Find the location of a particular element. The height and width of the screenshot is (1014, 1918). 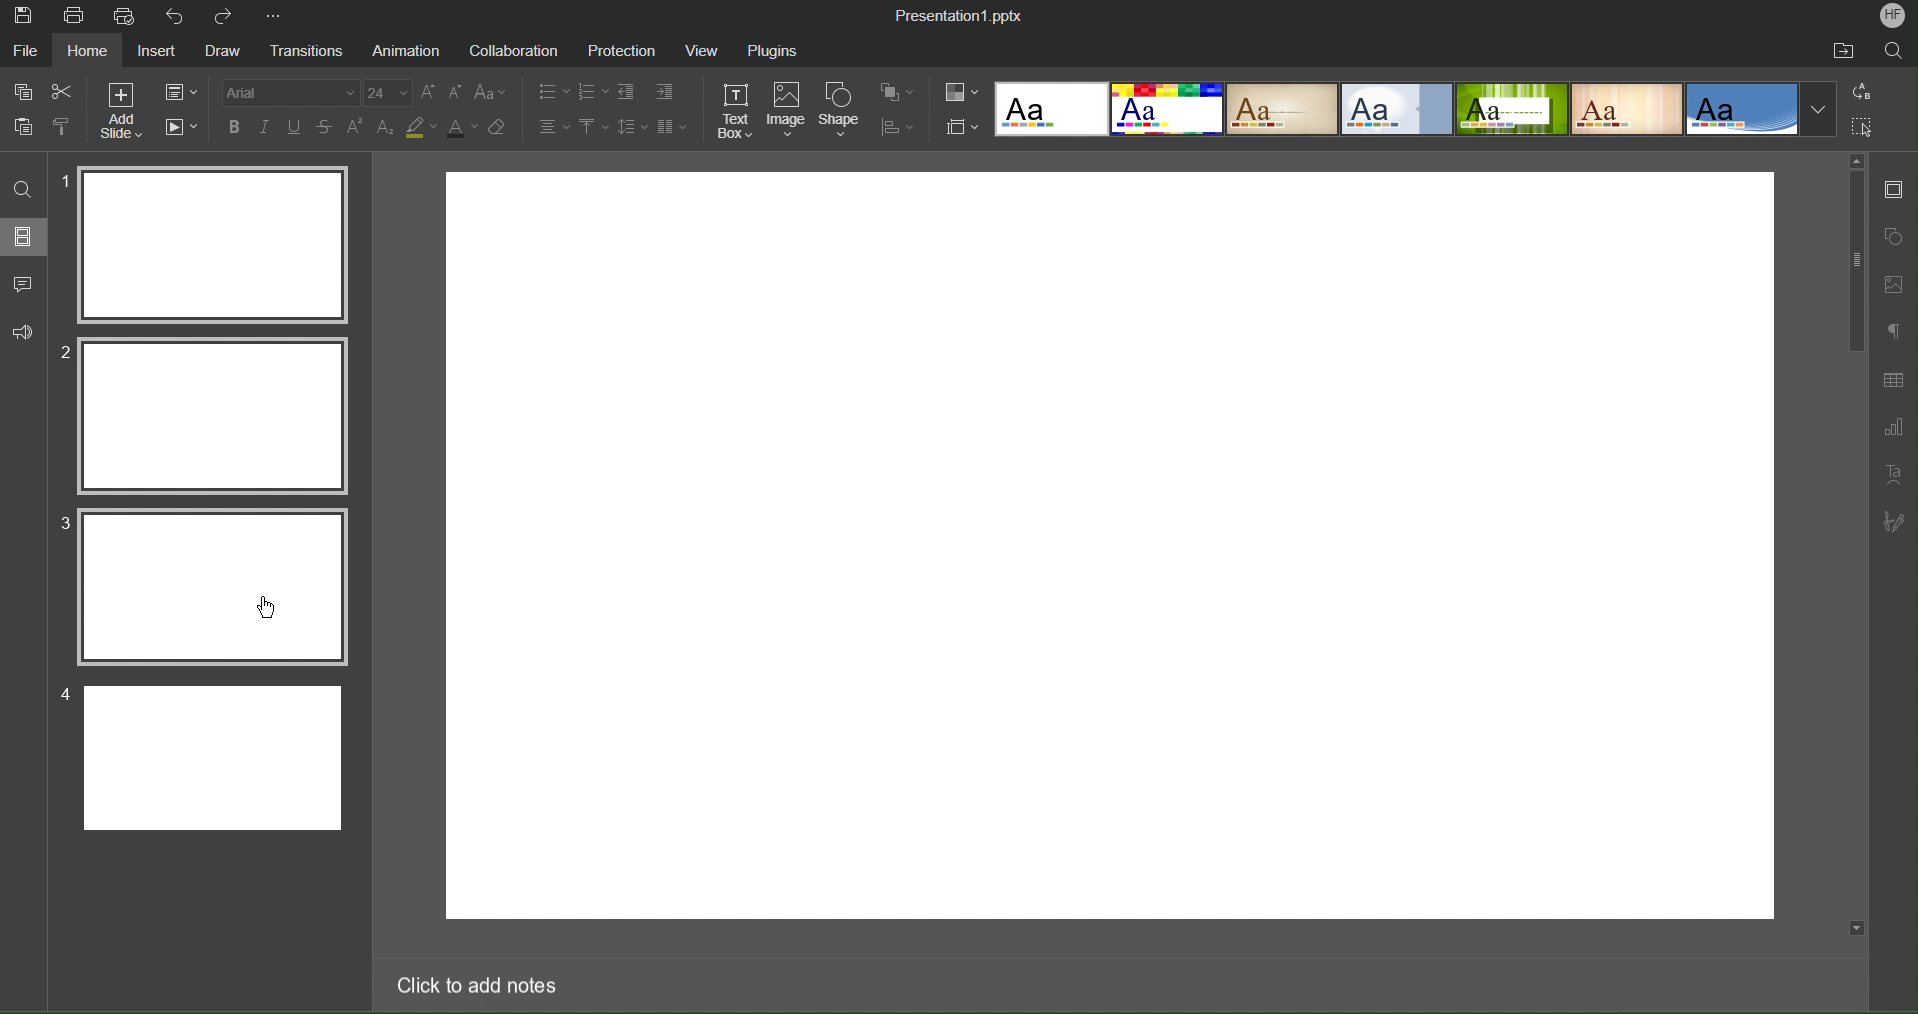

Selected Slide is located at coordinates (210, 588).